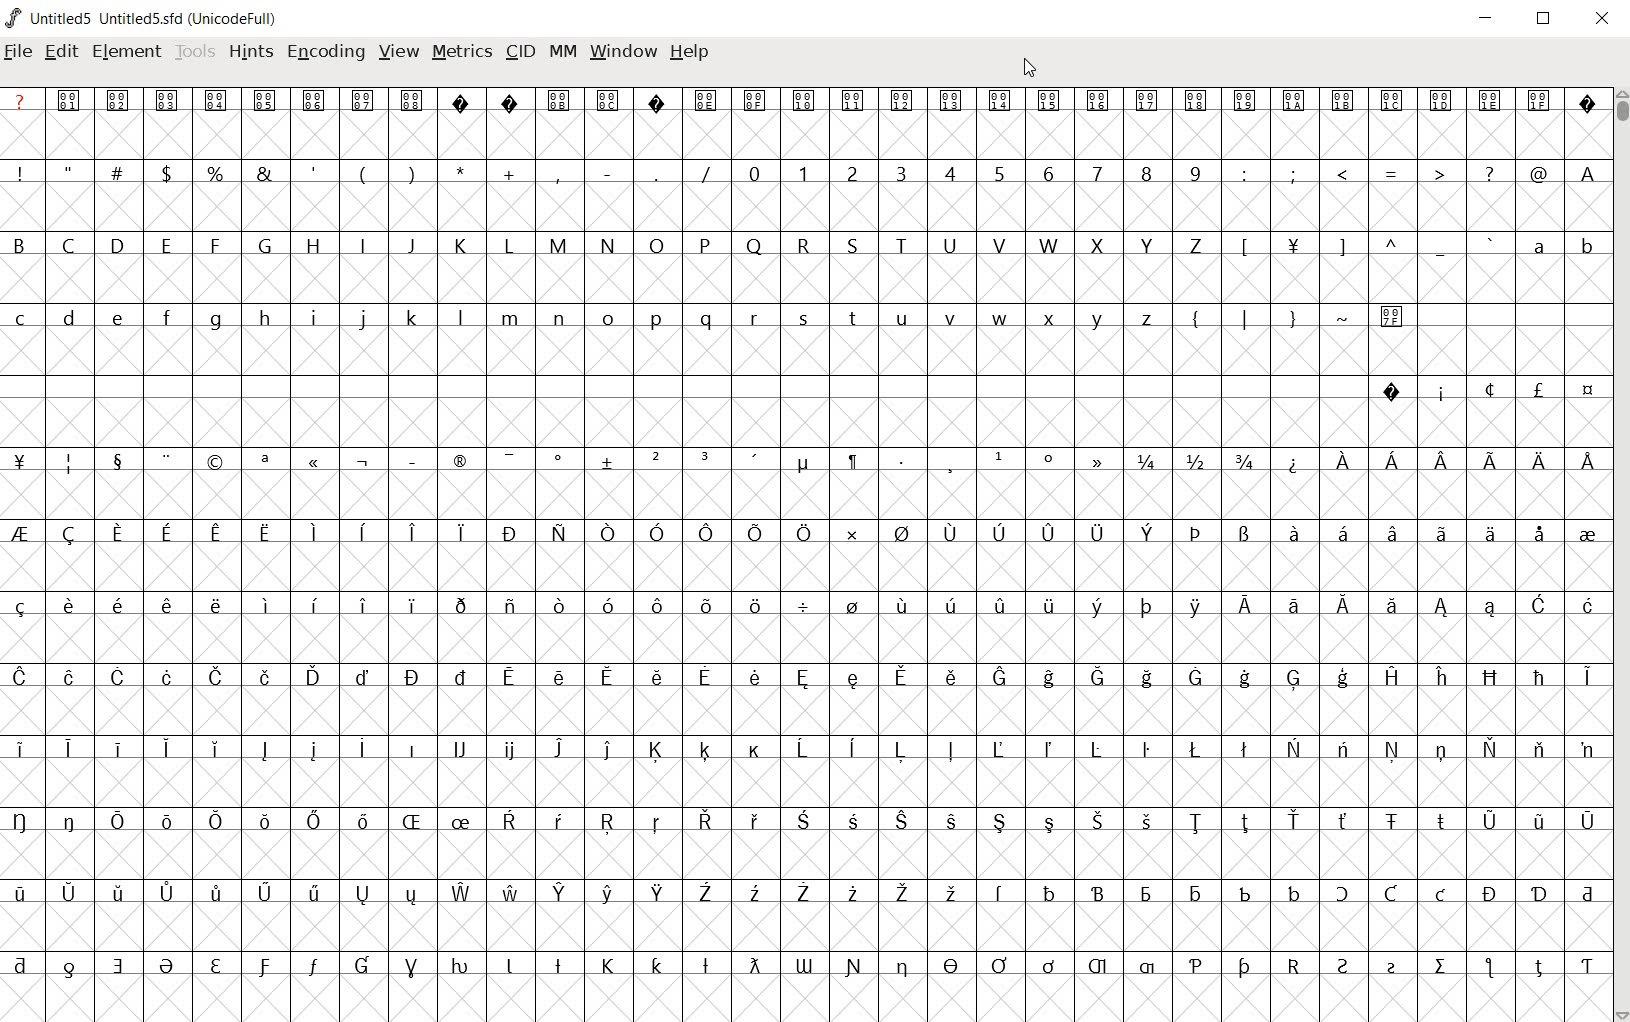 This screenshot has width=1630, height=1022. I want to click on Symbol, so click(704, 534).